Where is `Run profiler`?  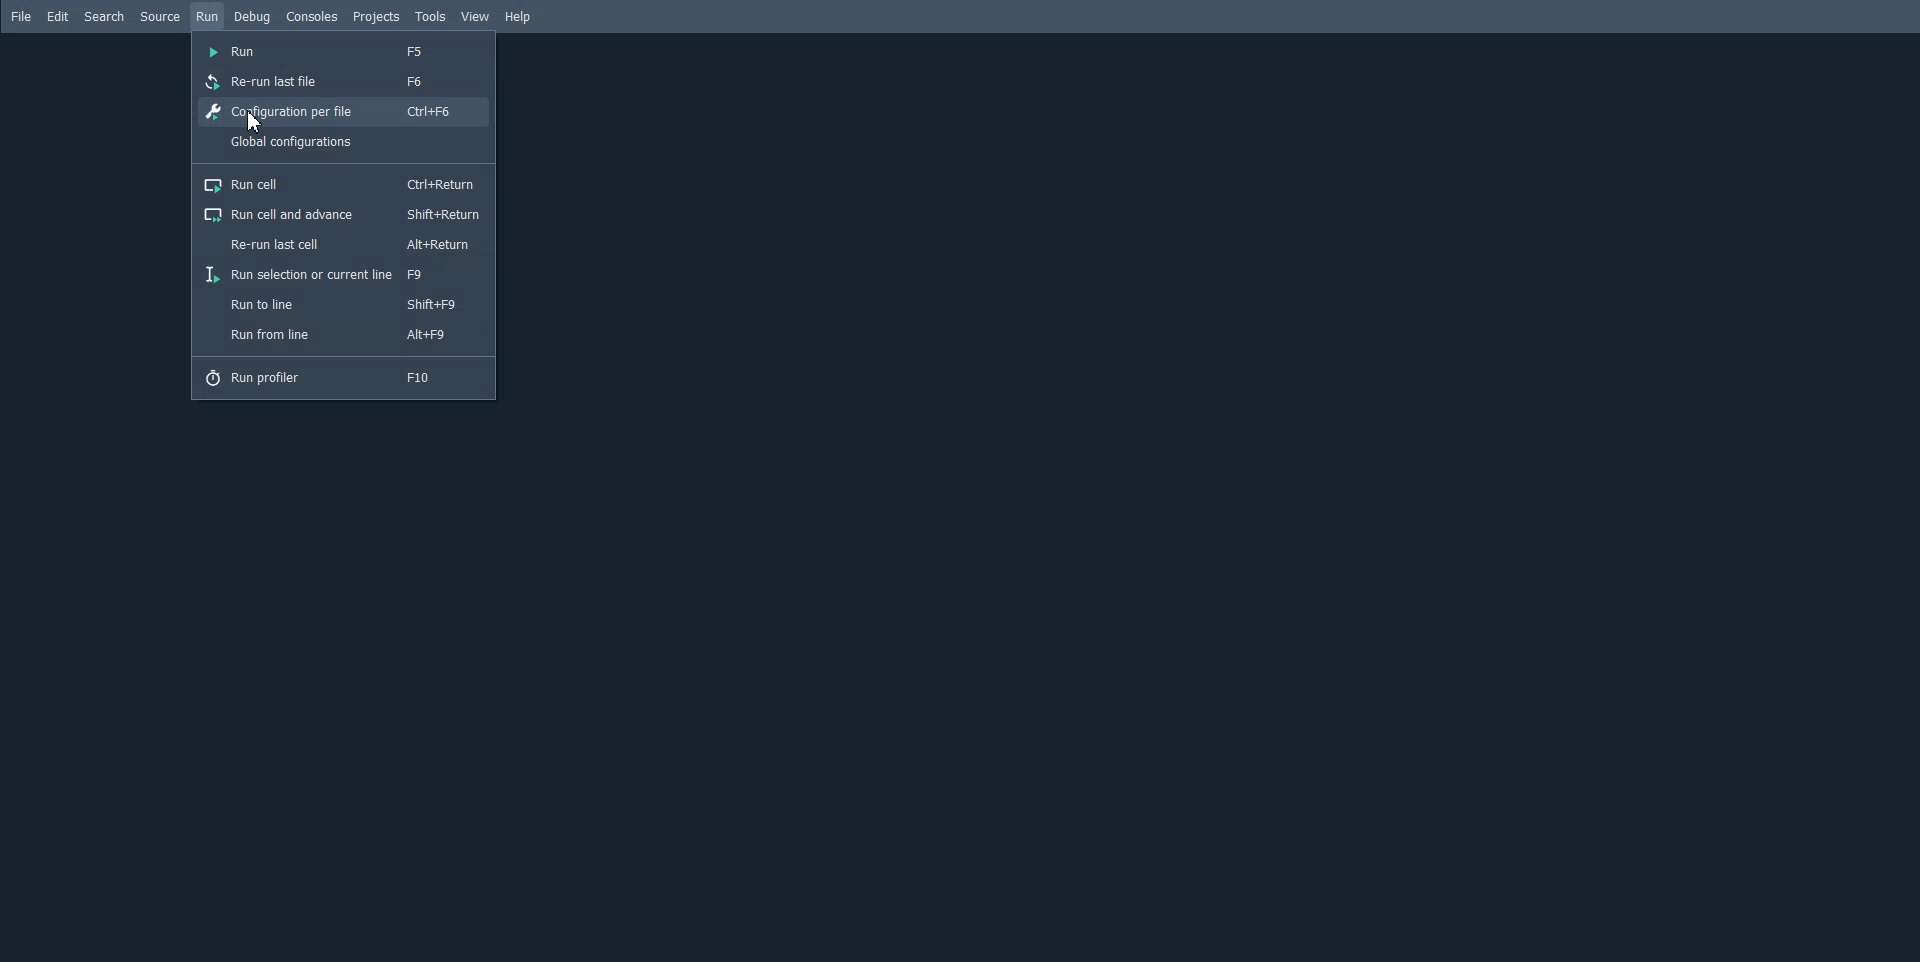 Run profiler is located at coordinates (343, 377).